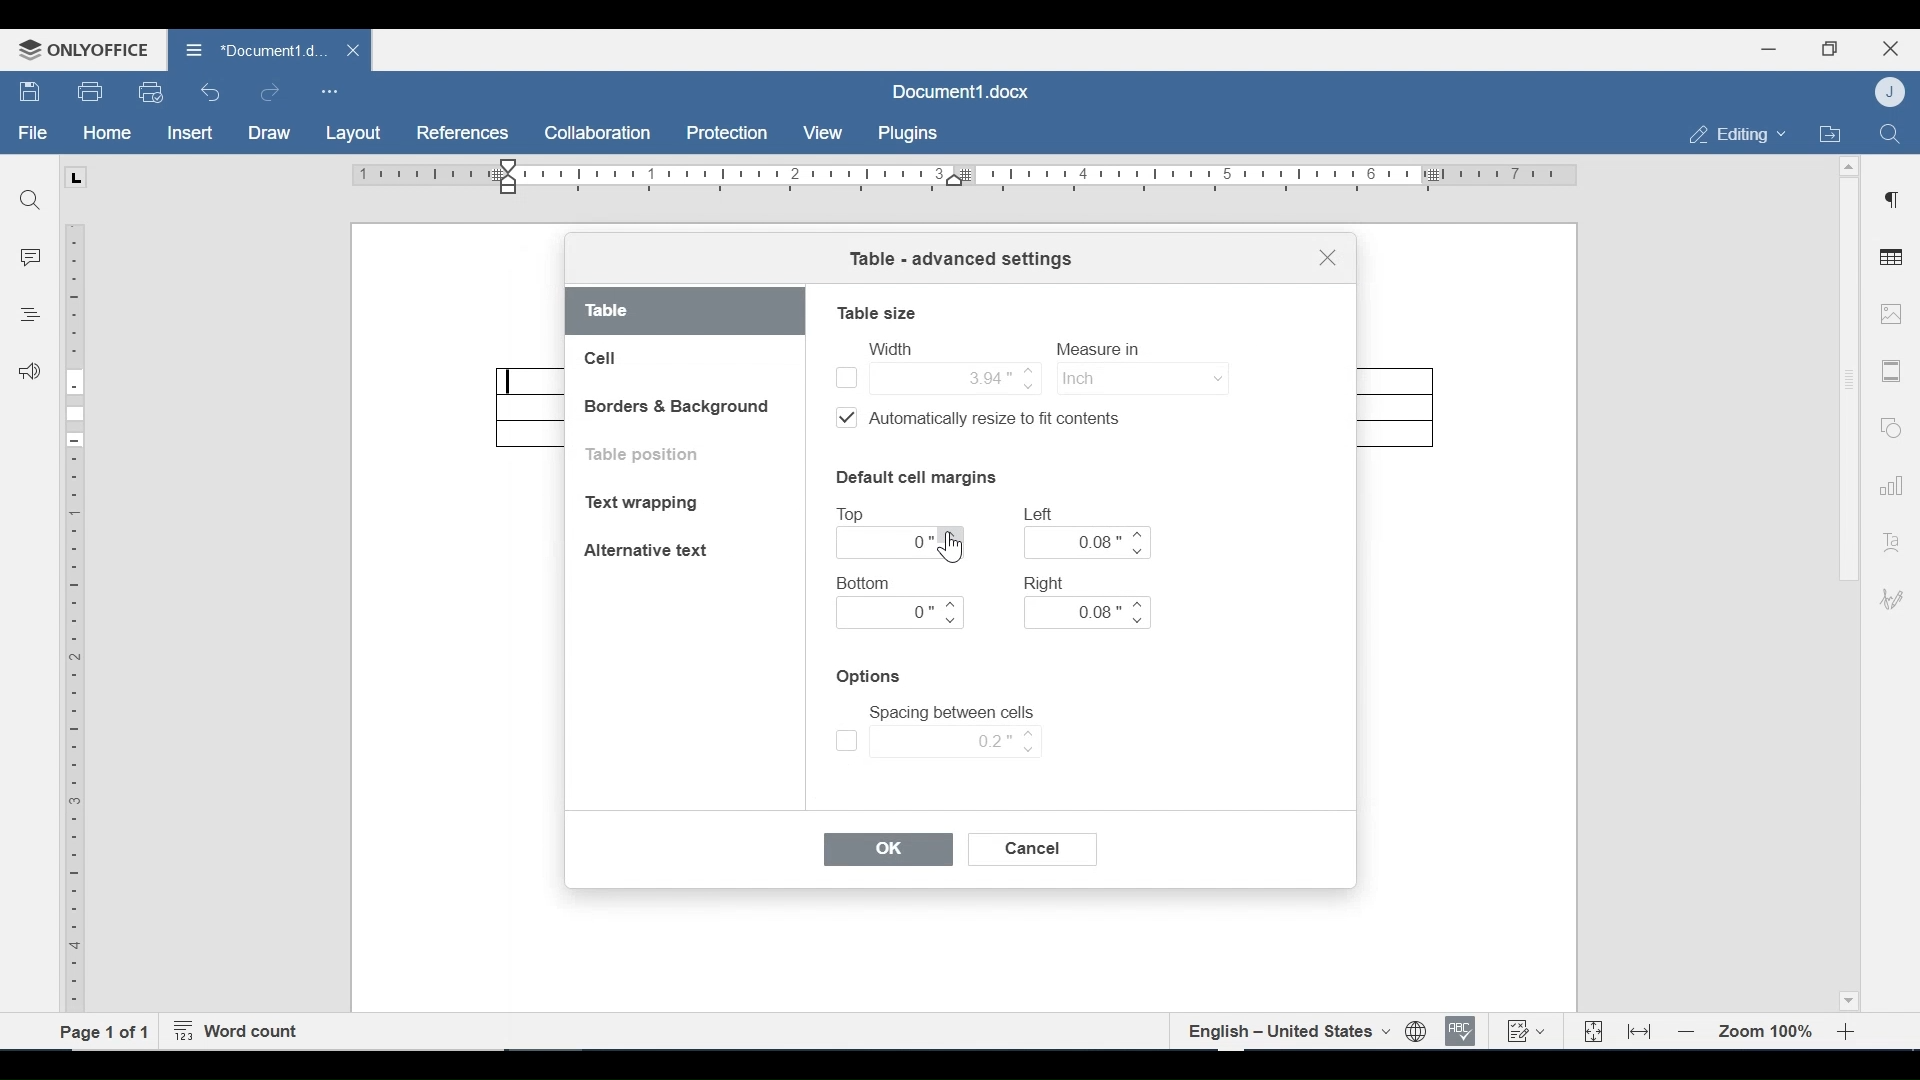  I want to click on Table size, so click(877, 312).